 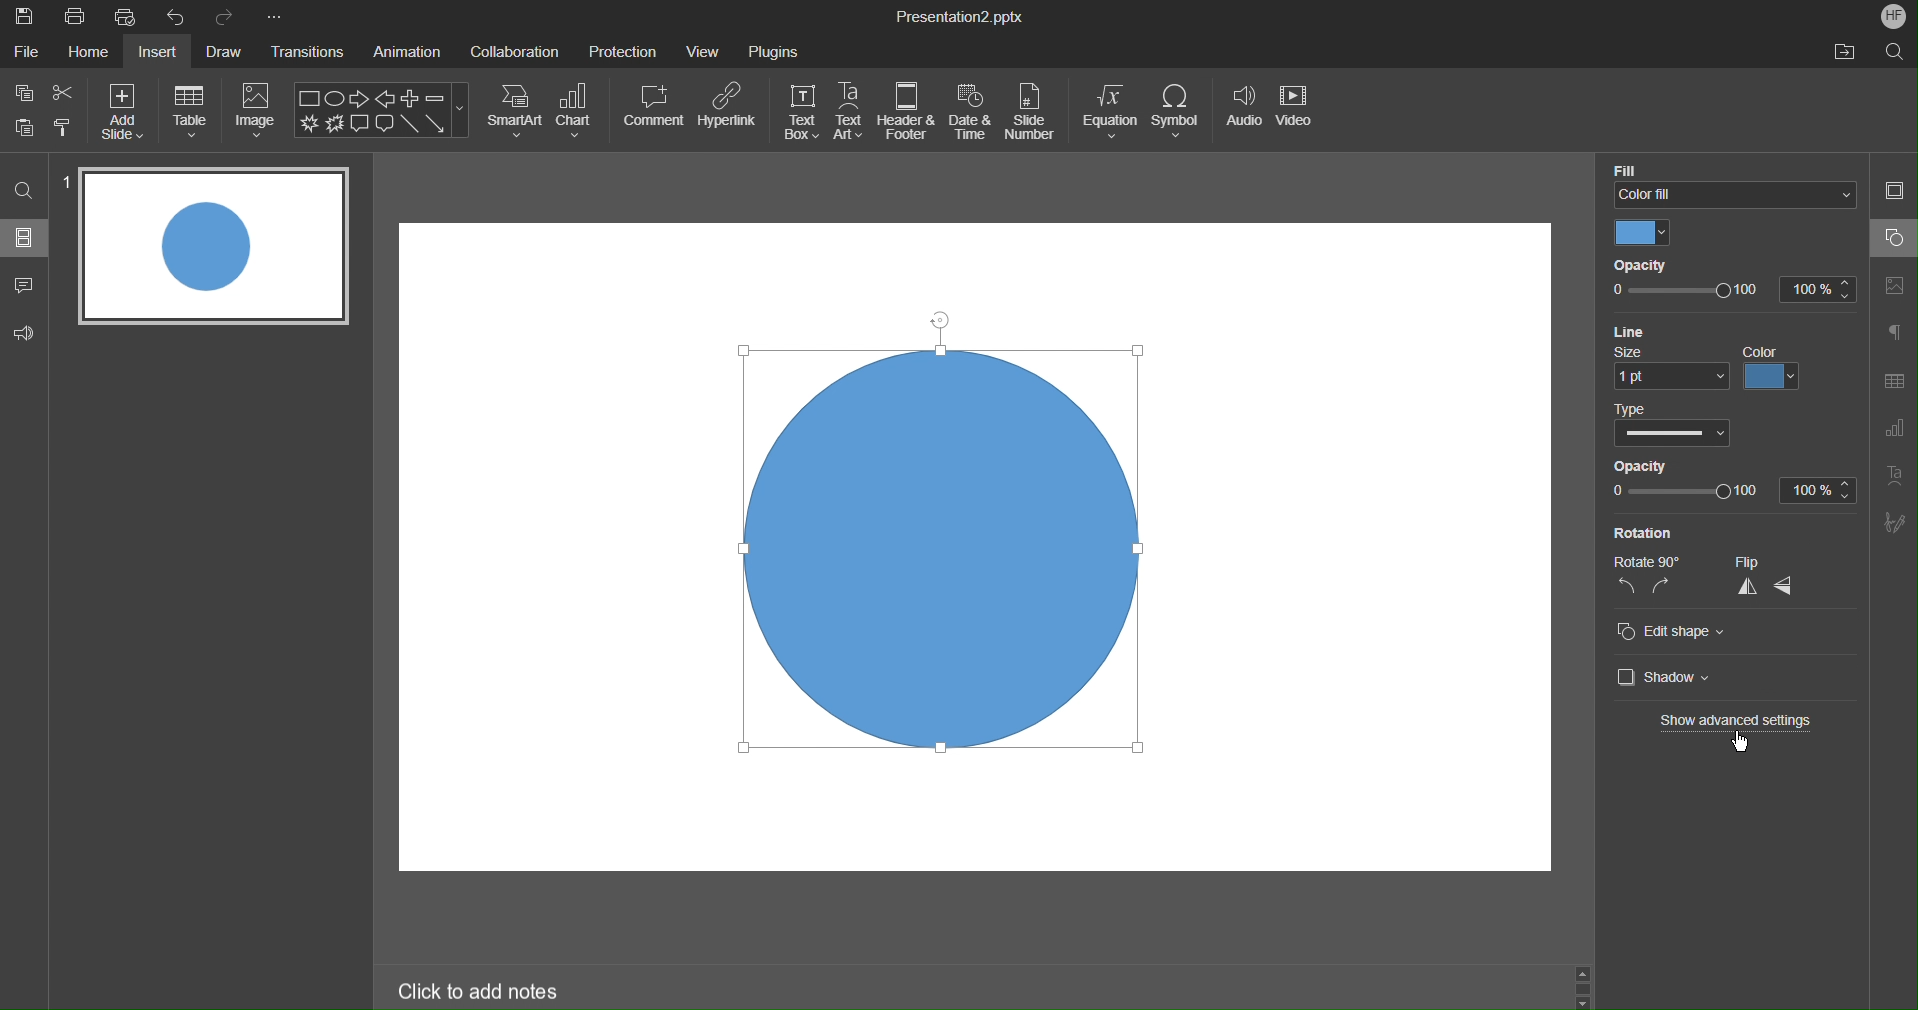 What do you see at coordinates (515, 50) in the screenshot?
I see `Collaboration` at bounding box center [515, 50].